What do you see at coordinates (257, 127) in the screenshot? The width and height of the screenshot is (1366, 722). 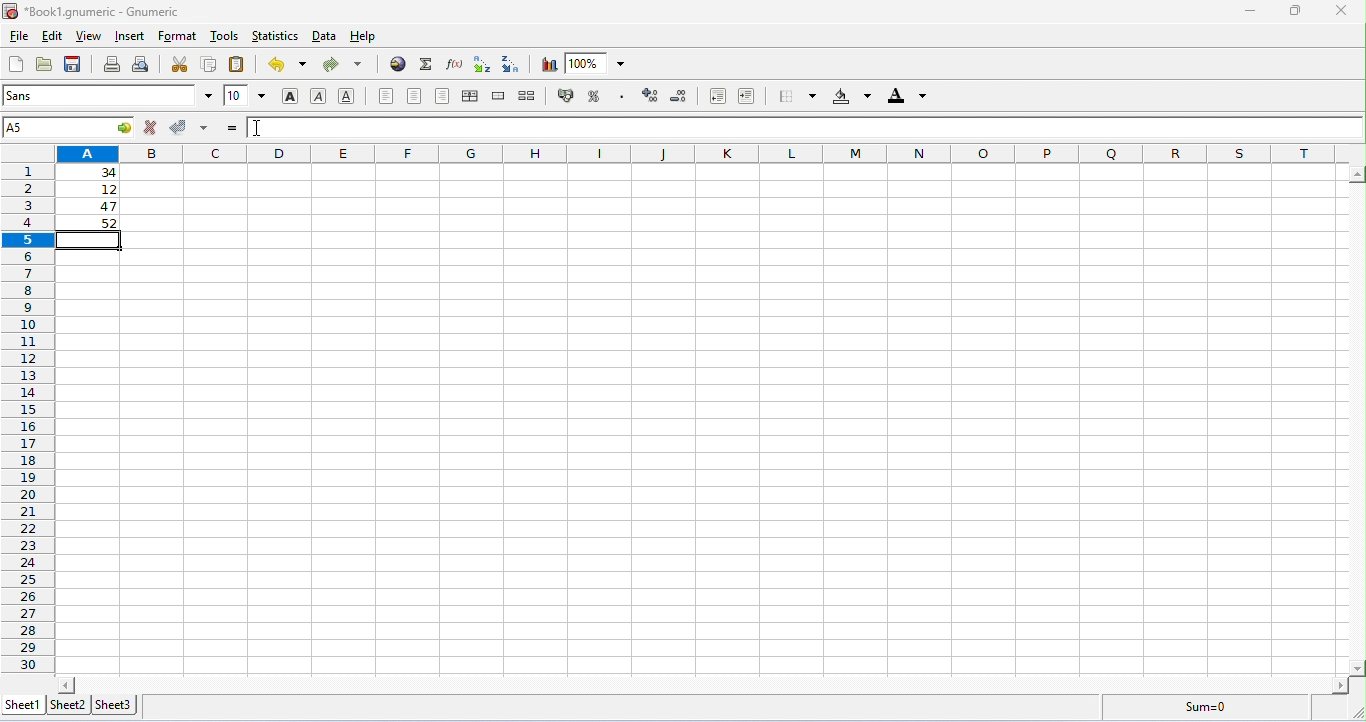 I see `cursor` at bounding box center [257, 127].